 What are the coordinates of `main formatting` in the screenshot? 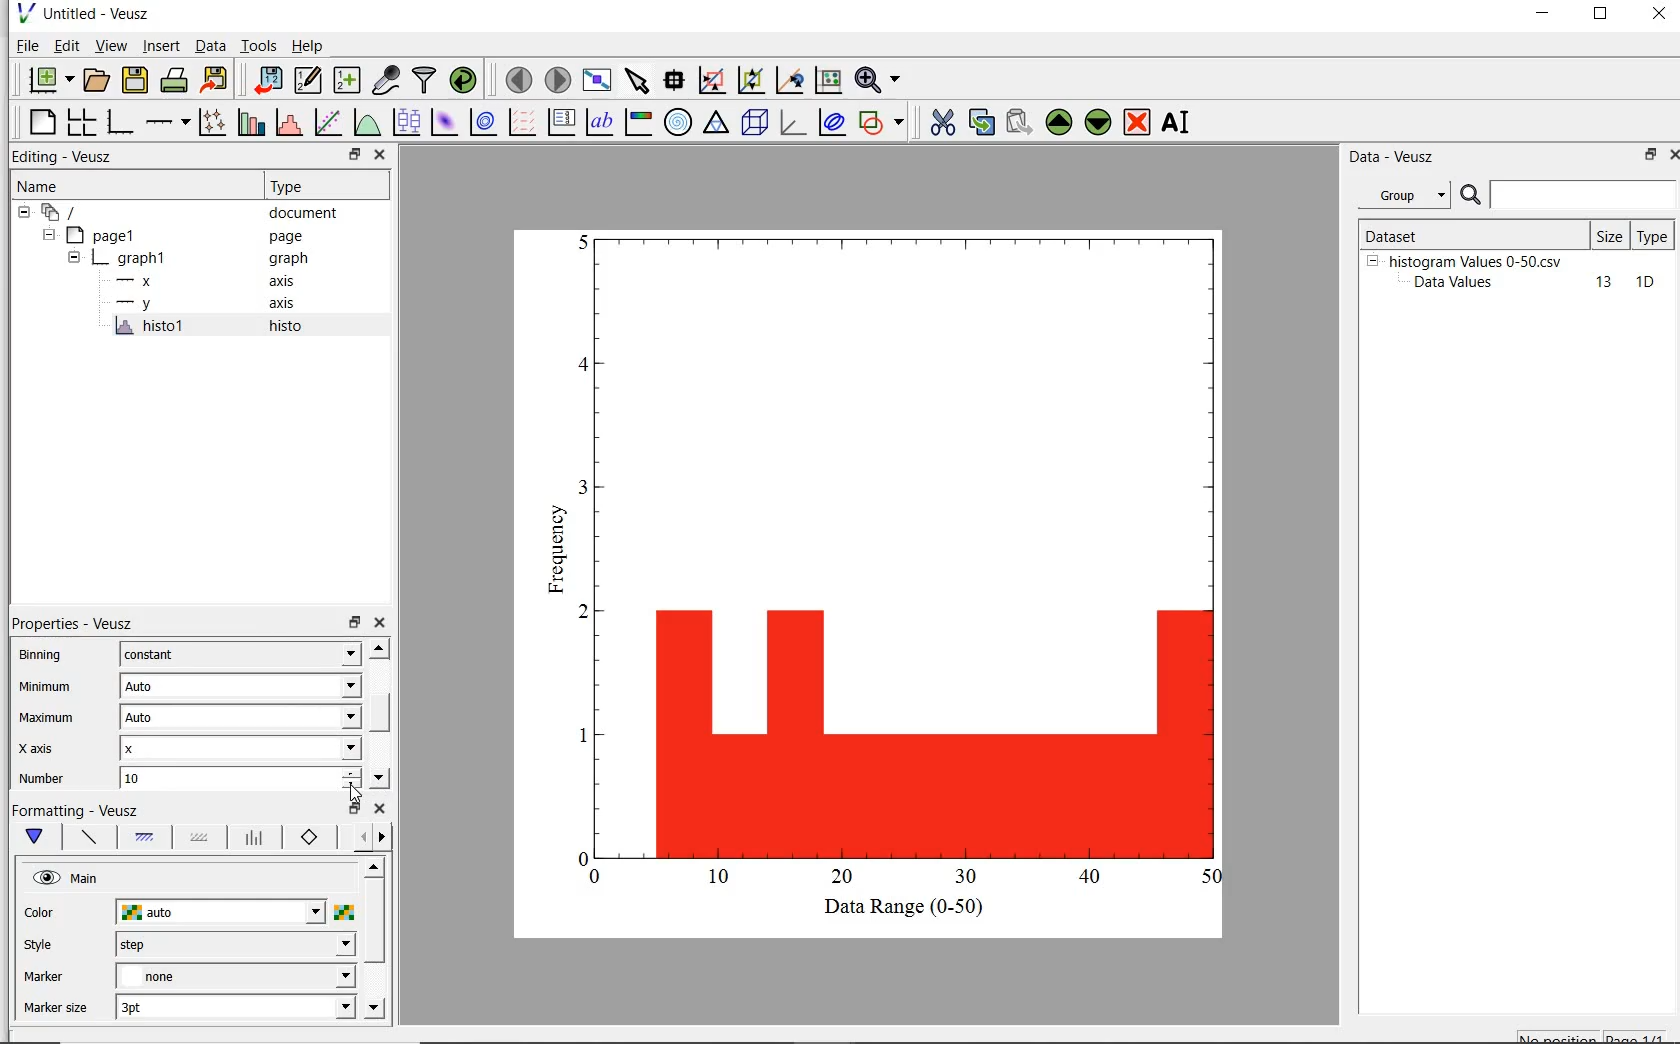 It's located at (39, 837).